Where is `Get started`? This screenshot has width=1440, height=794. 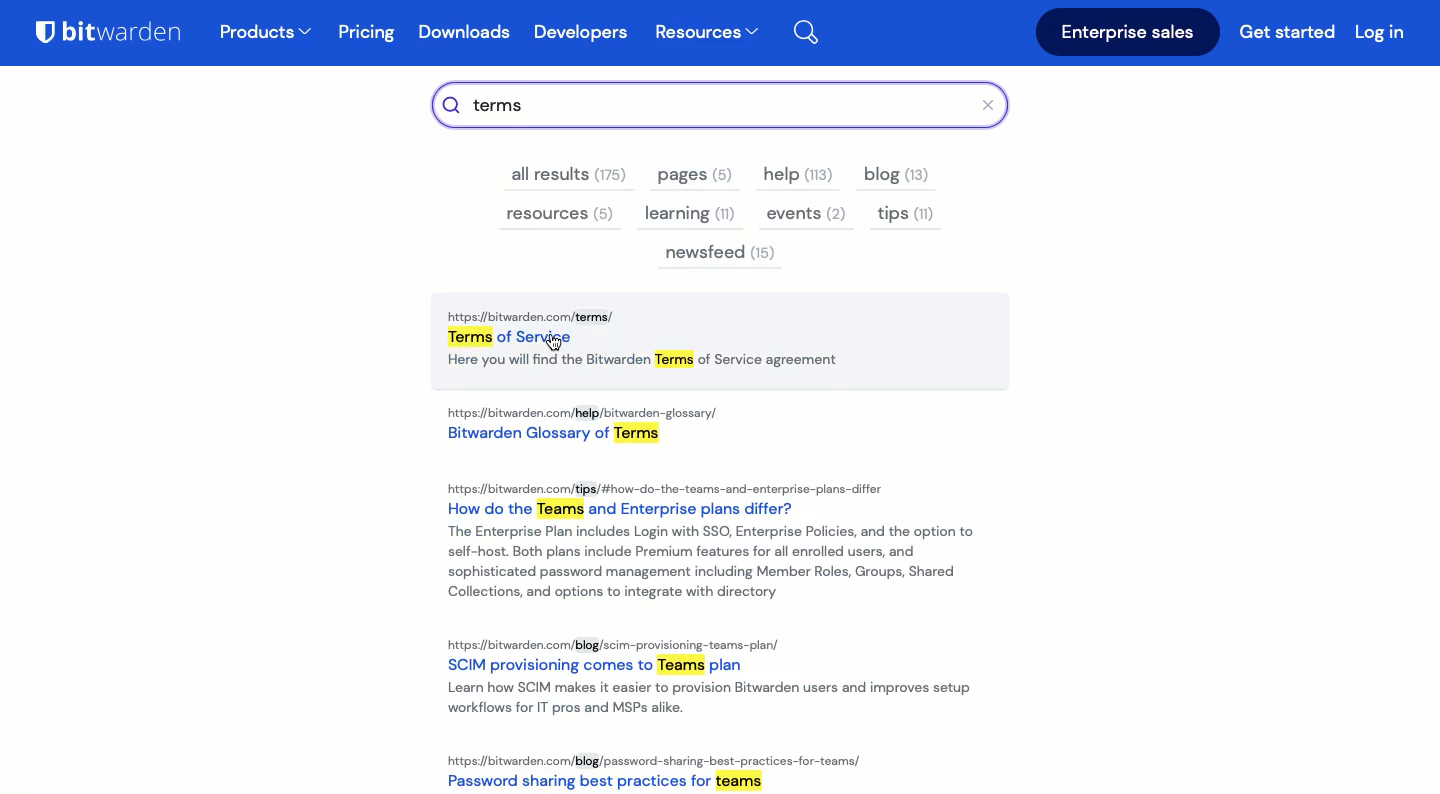
Get started is located at coordinates (1290, 35).